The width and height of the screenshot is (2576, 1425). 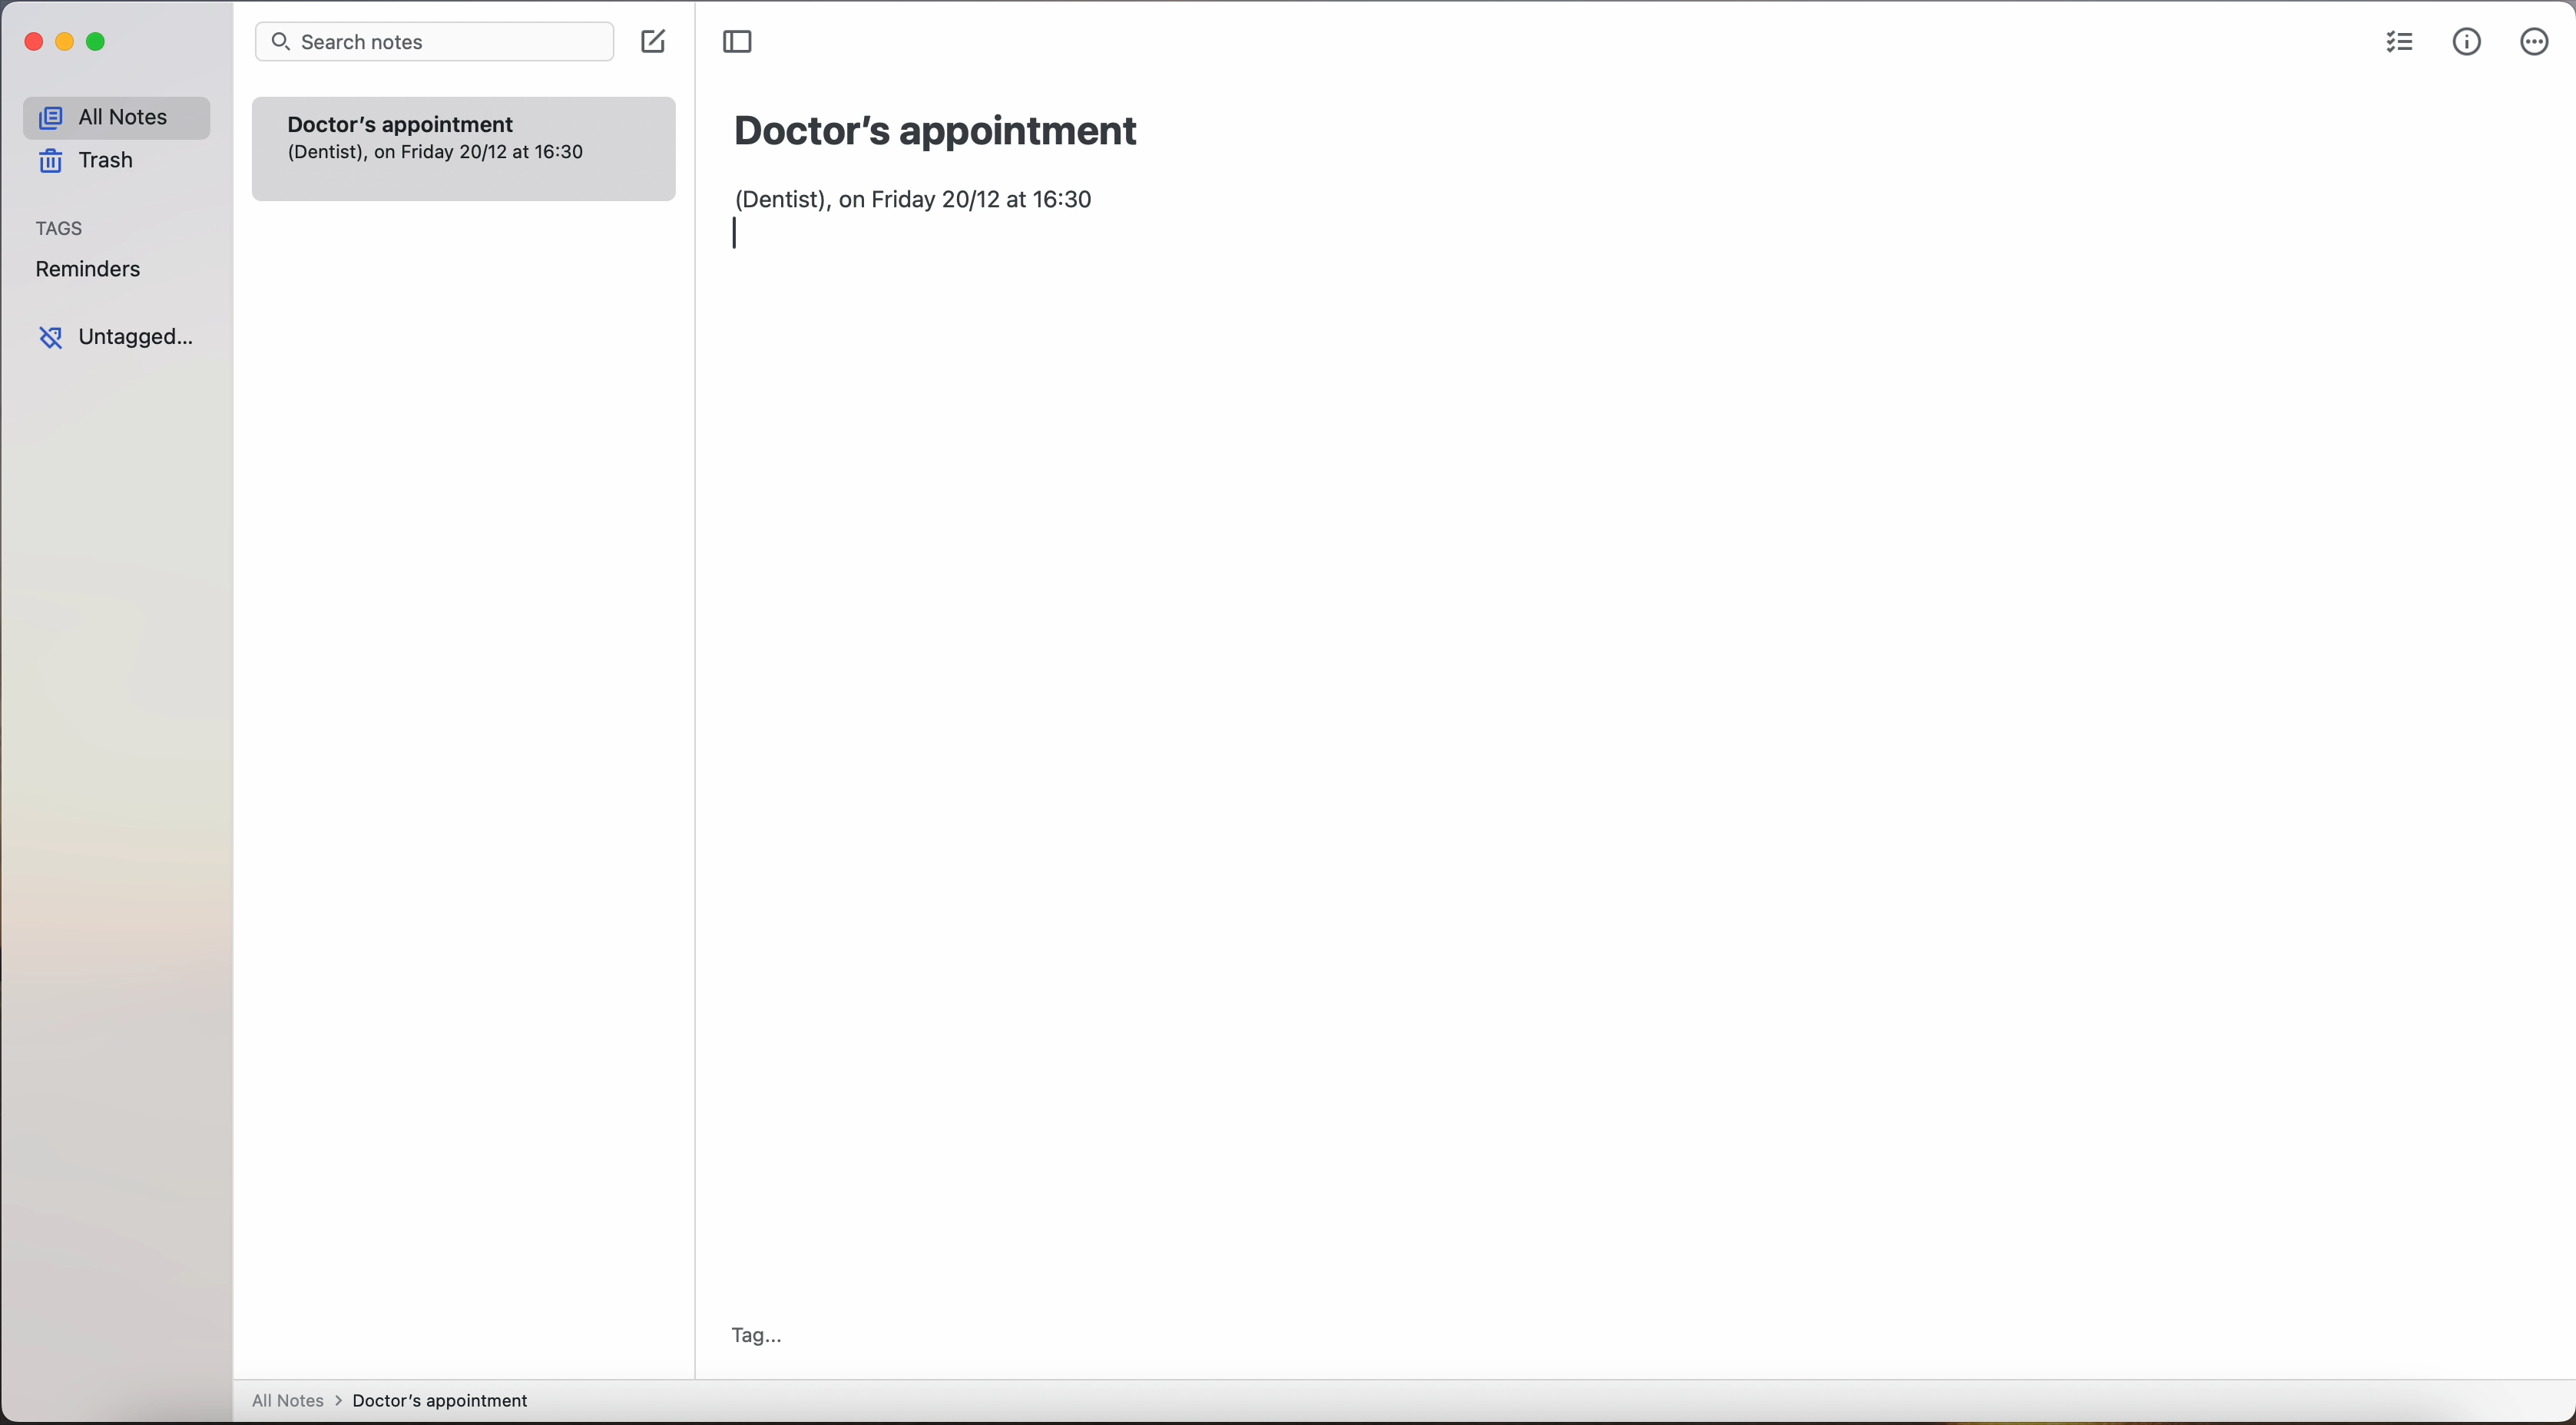 What do you see at coordinates (736, 41) in the screenshot?
I see `toggle sidebar` at bounding box center [736, 41].